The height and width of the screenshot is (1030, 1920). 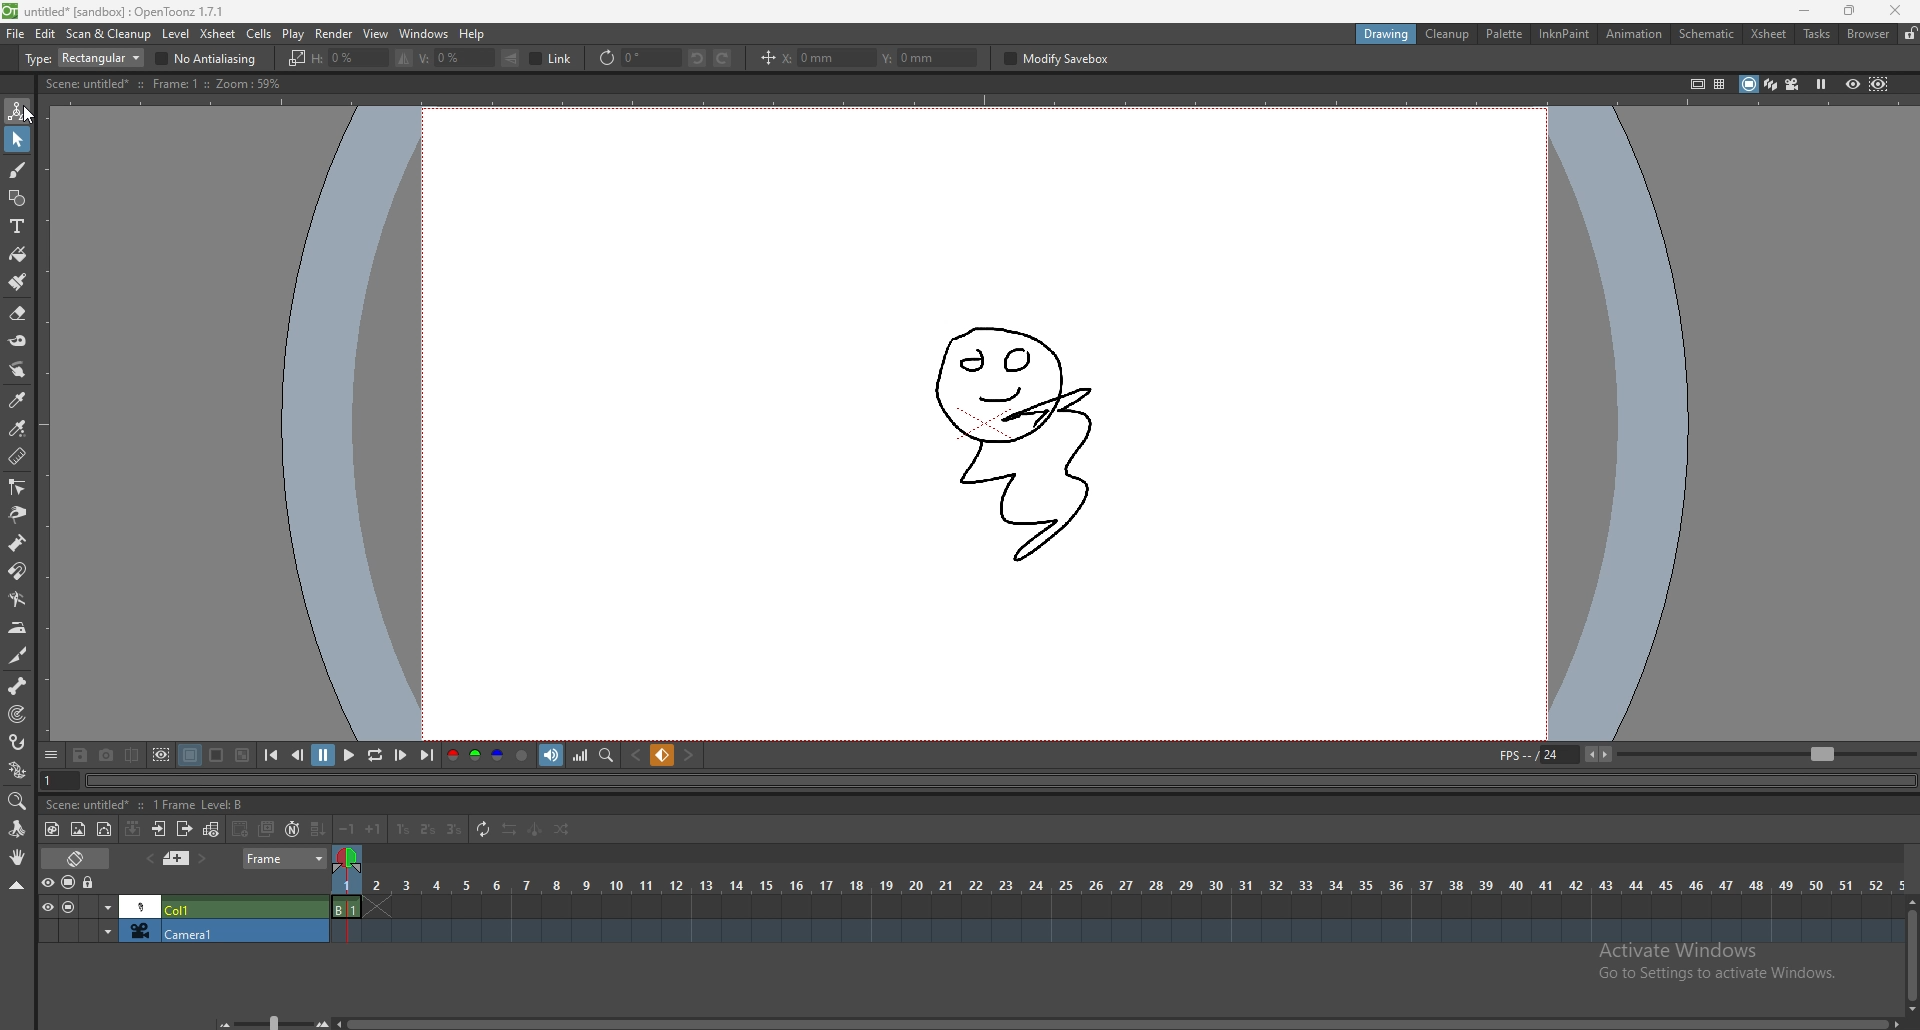 I want to click on repeat, so click(x=481, y=831).